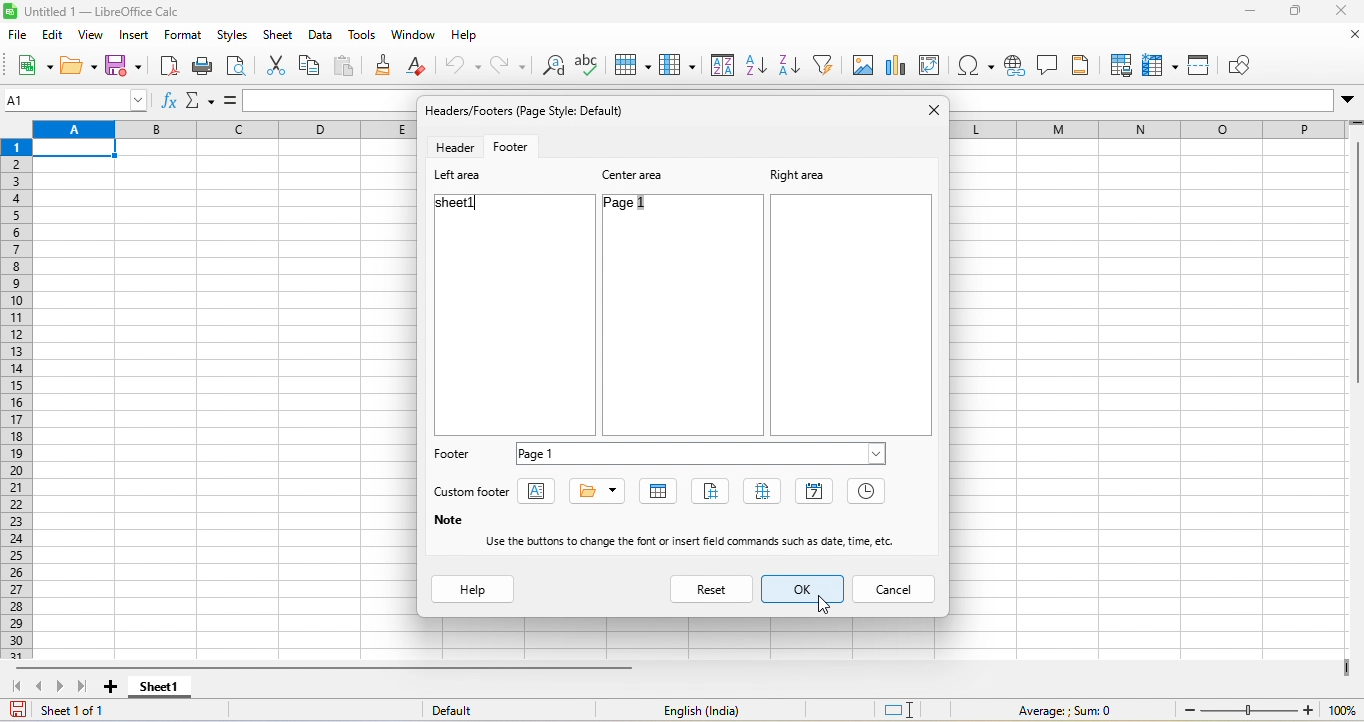 Image resolution: width=1364 pixels, height=722 pixels. I want to click on close, so click(1344, 38).